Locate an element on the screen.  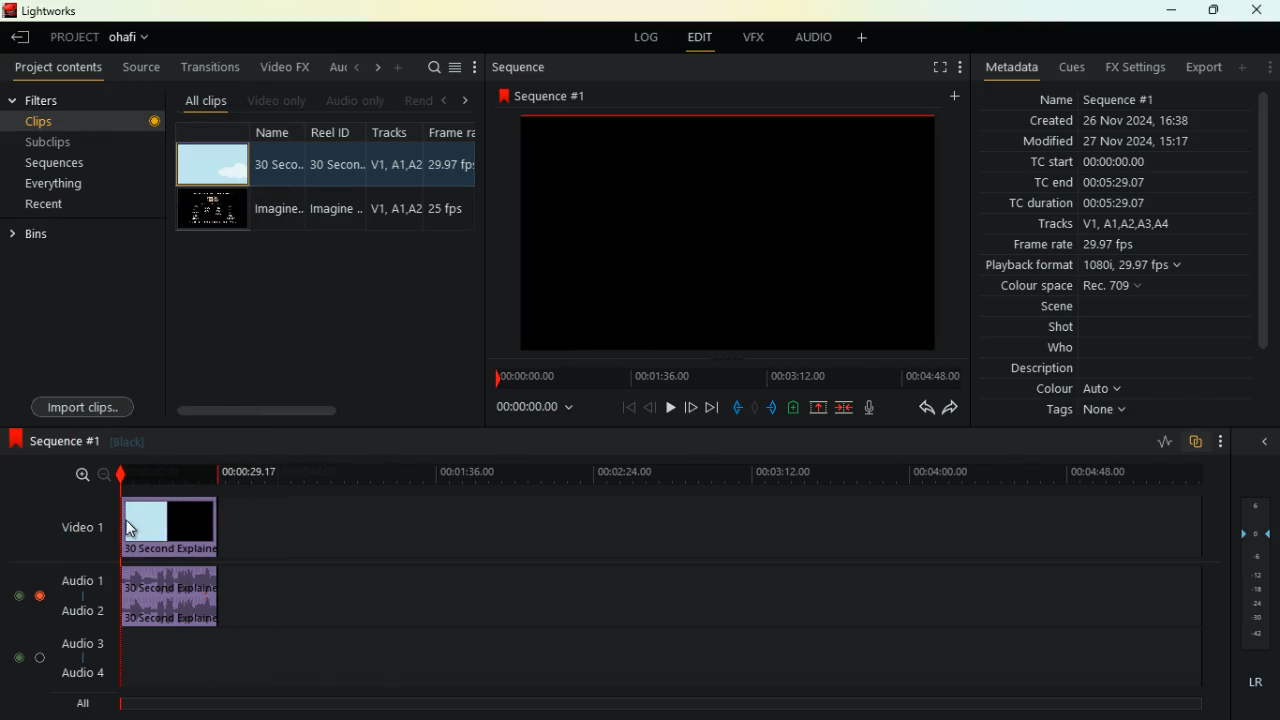
audio only is located at coordinates (356, 100).